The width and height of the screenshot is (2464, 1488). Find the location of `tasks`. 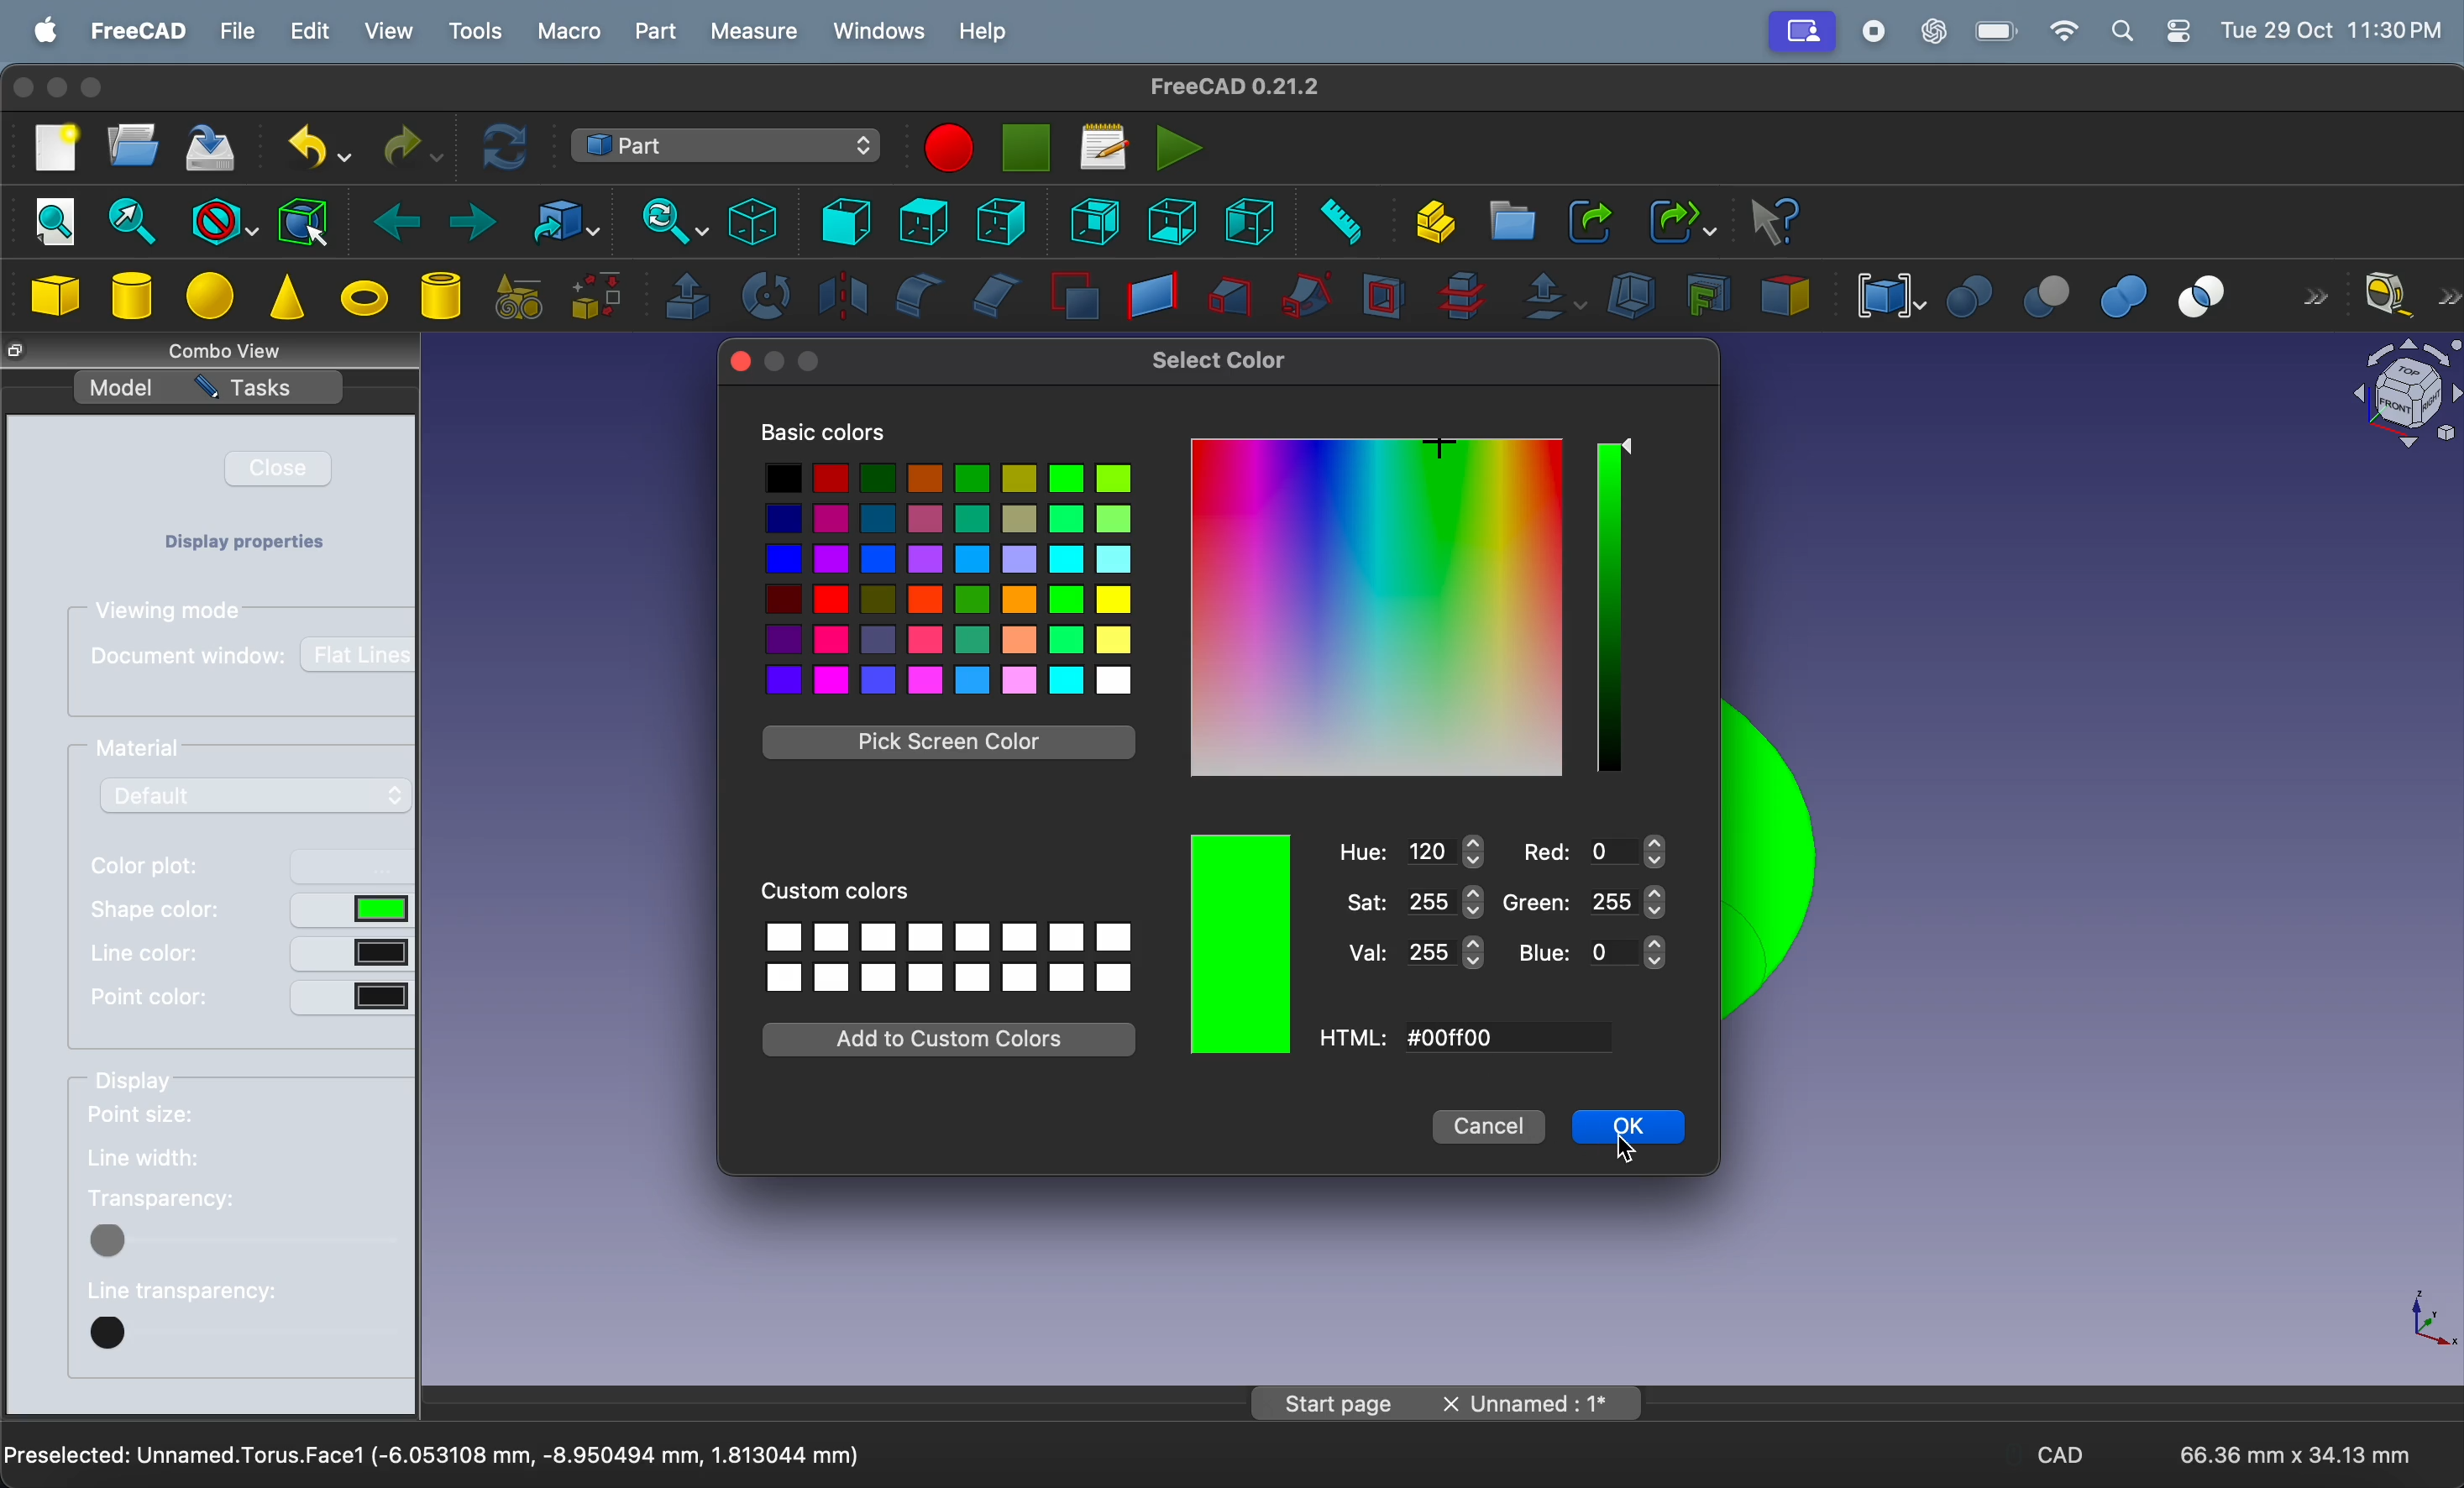

tasks is located at coordinates (258, 389).